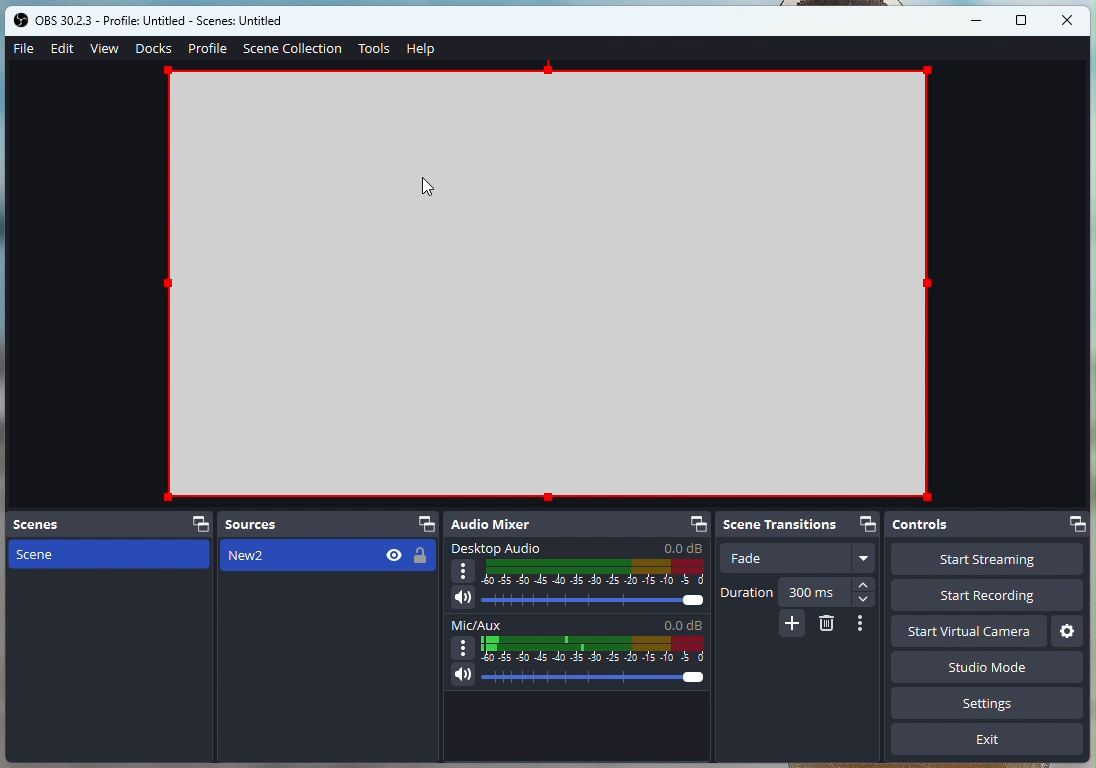 Image resolution: width=1096 pixels, height=768 pixels. Describe the element at coordinates (988, 527) in the screenshot. I see `Controls` at that location.